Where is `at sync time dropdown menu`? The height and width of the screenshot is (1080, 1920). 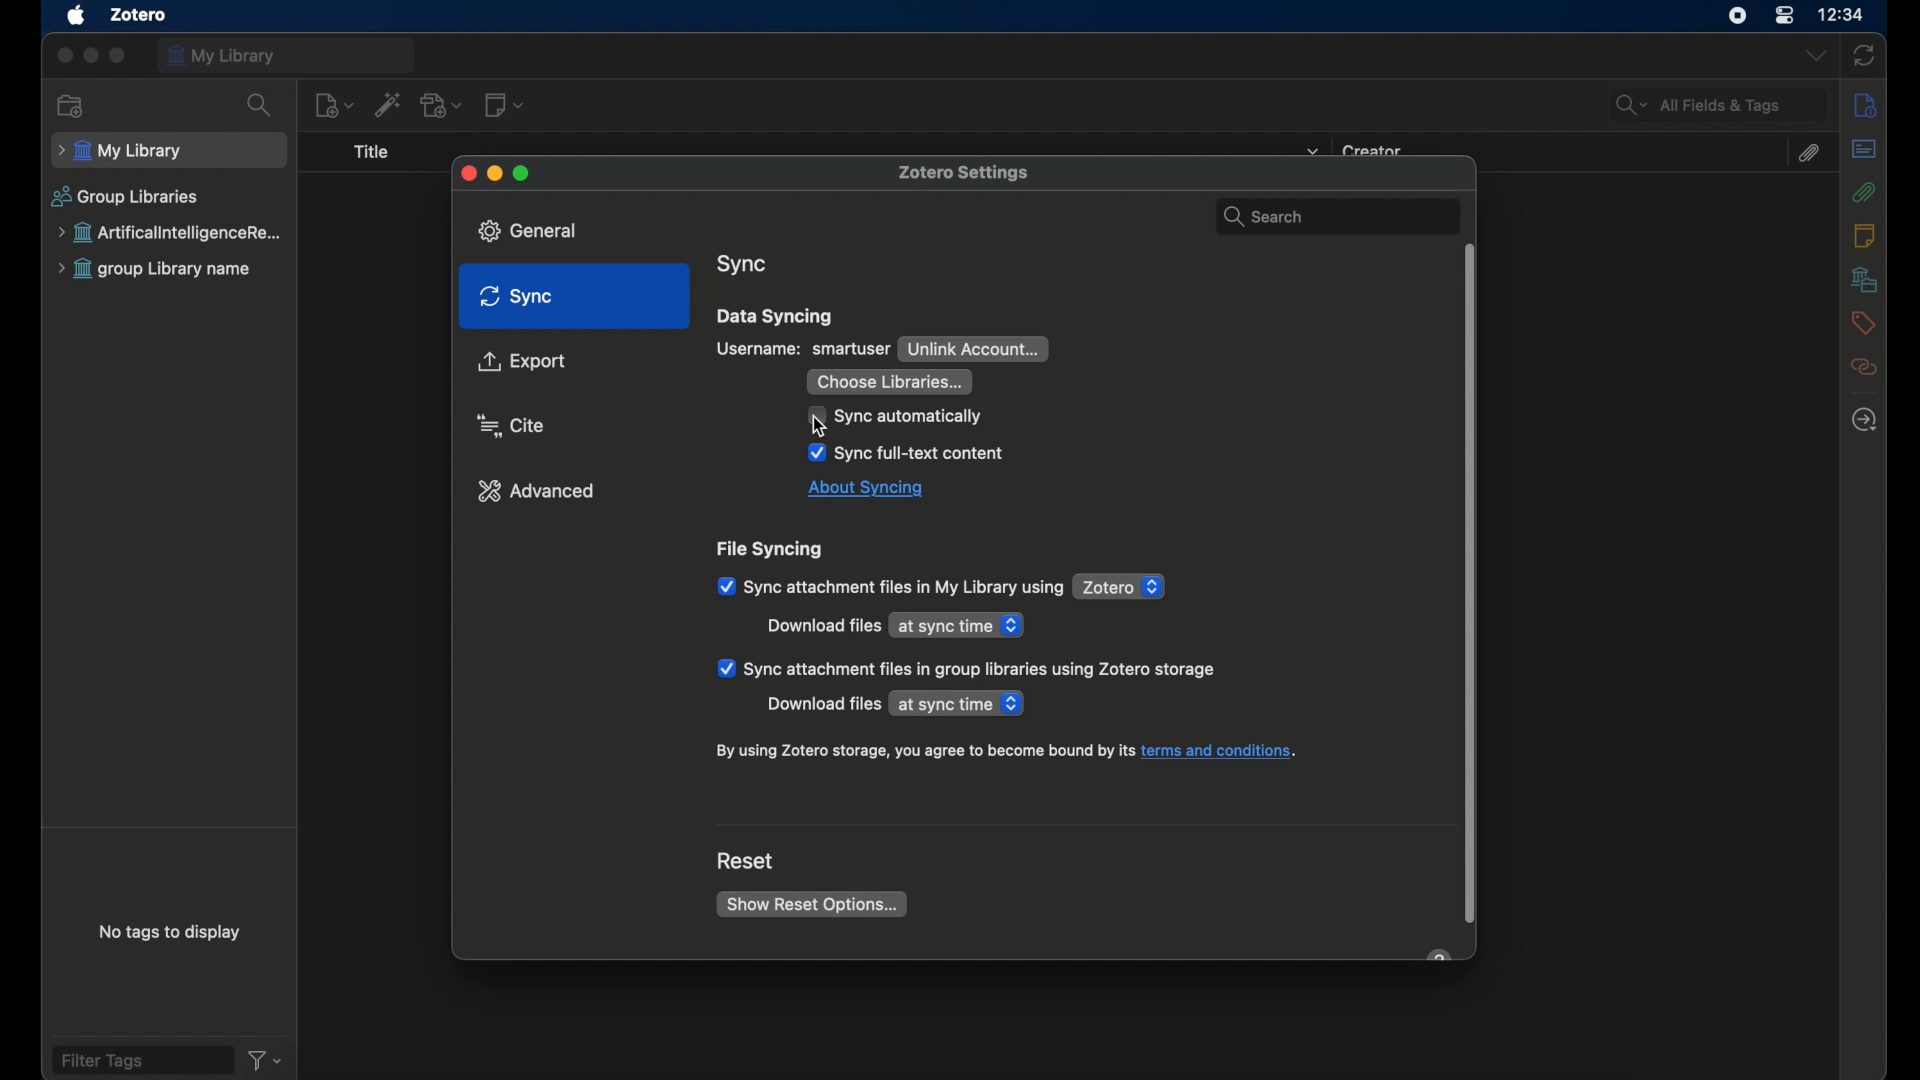 at sync time dropdown menu is located at coordinates (959, 624).